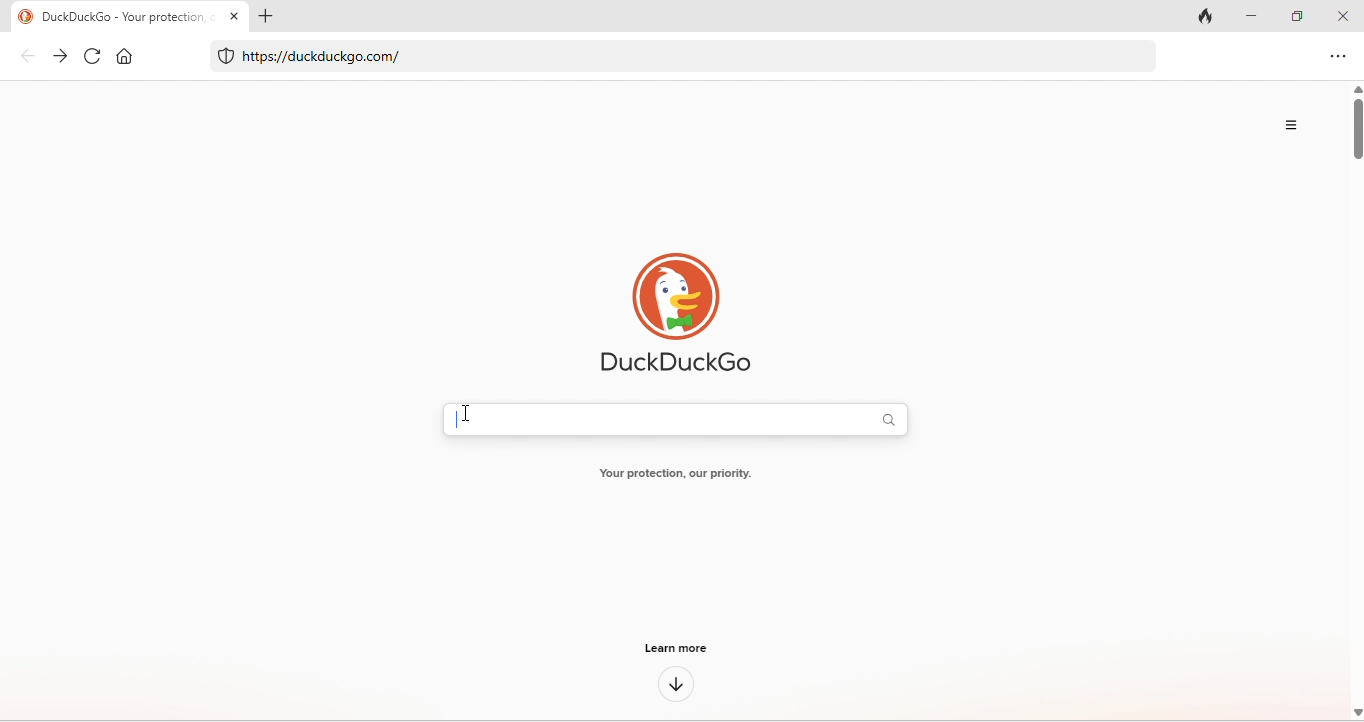  I want to click on refresh, so click(93, 55).